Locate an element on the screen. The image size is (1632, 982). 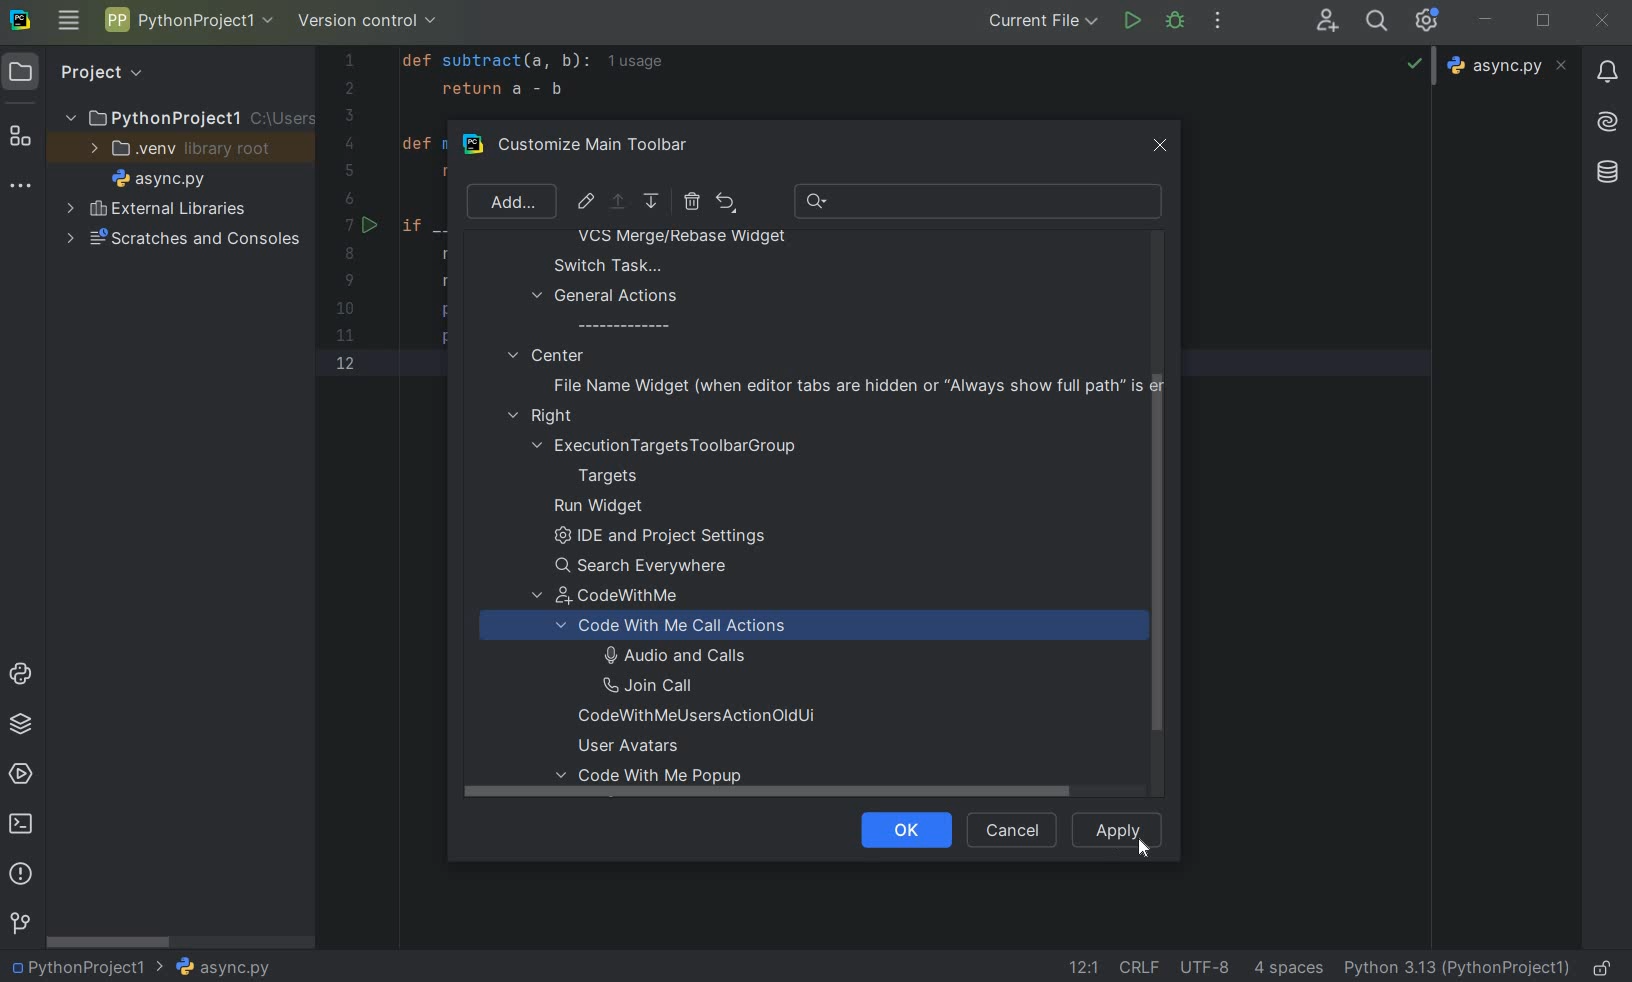
 is located at coordinates (1608, 119).